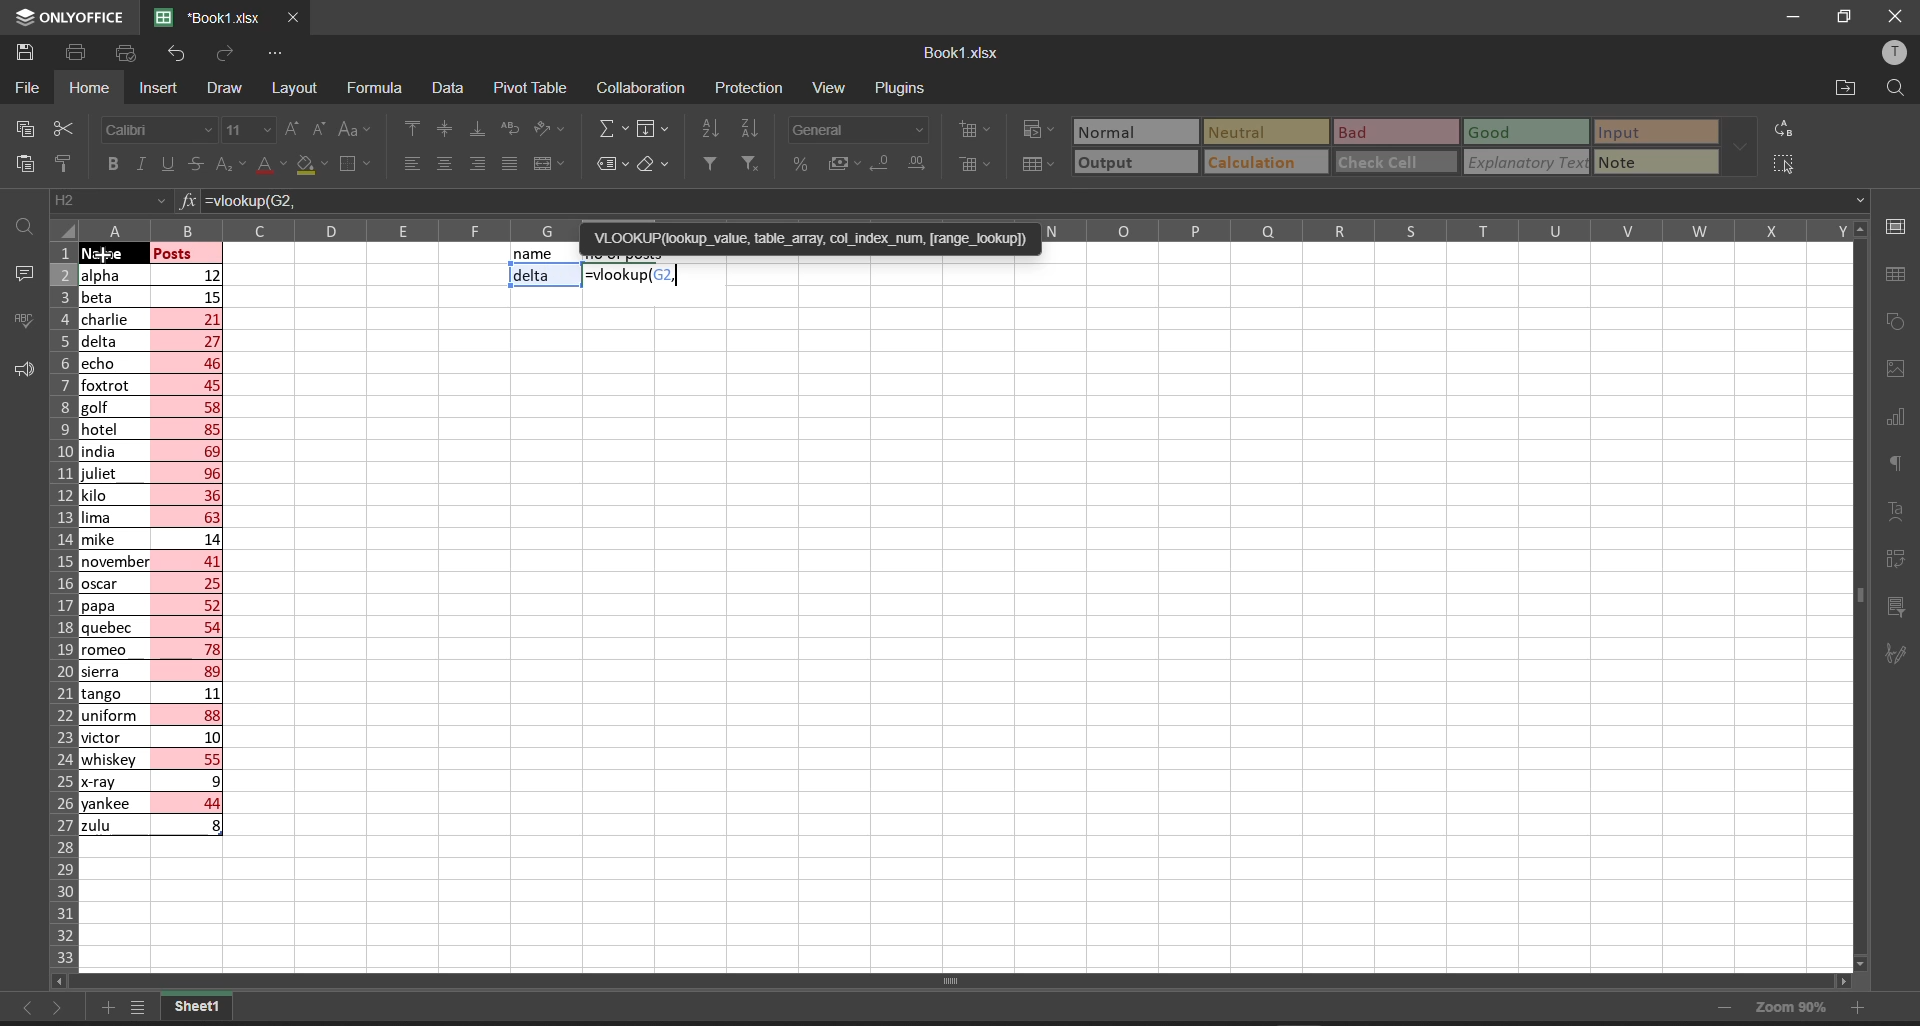 The image size is (1920, 1026). Describe the element at coordinates (358, 165) in the screenshot. I see `borders` at that location.